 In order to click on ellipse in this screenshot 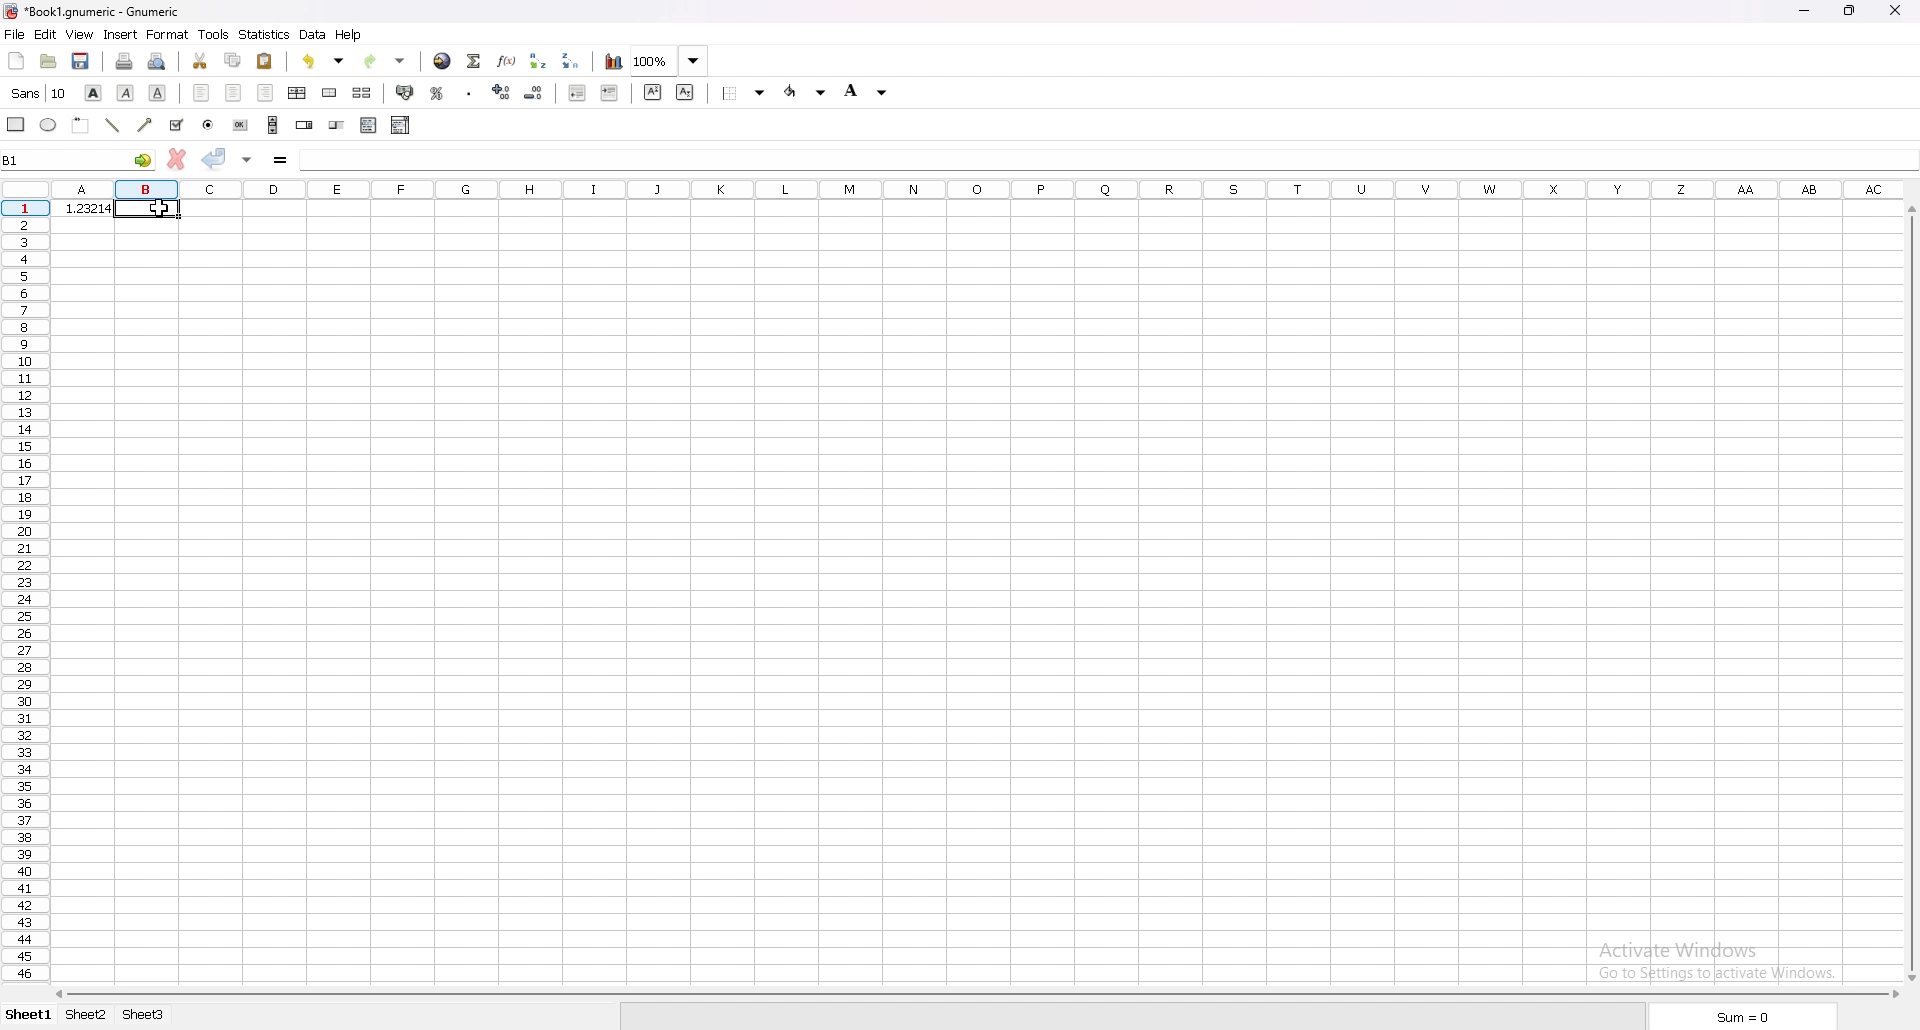, I will do `click(48, 125)`.